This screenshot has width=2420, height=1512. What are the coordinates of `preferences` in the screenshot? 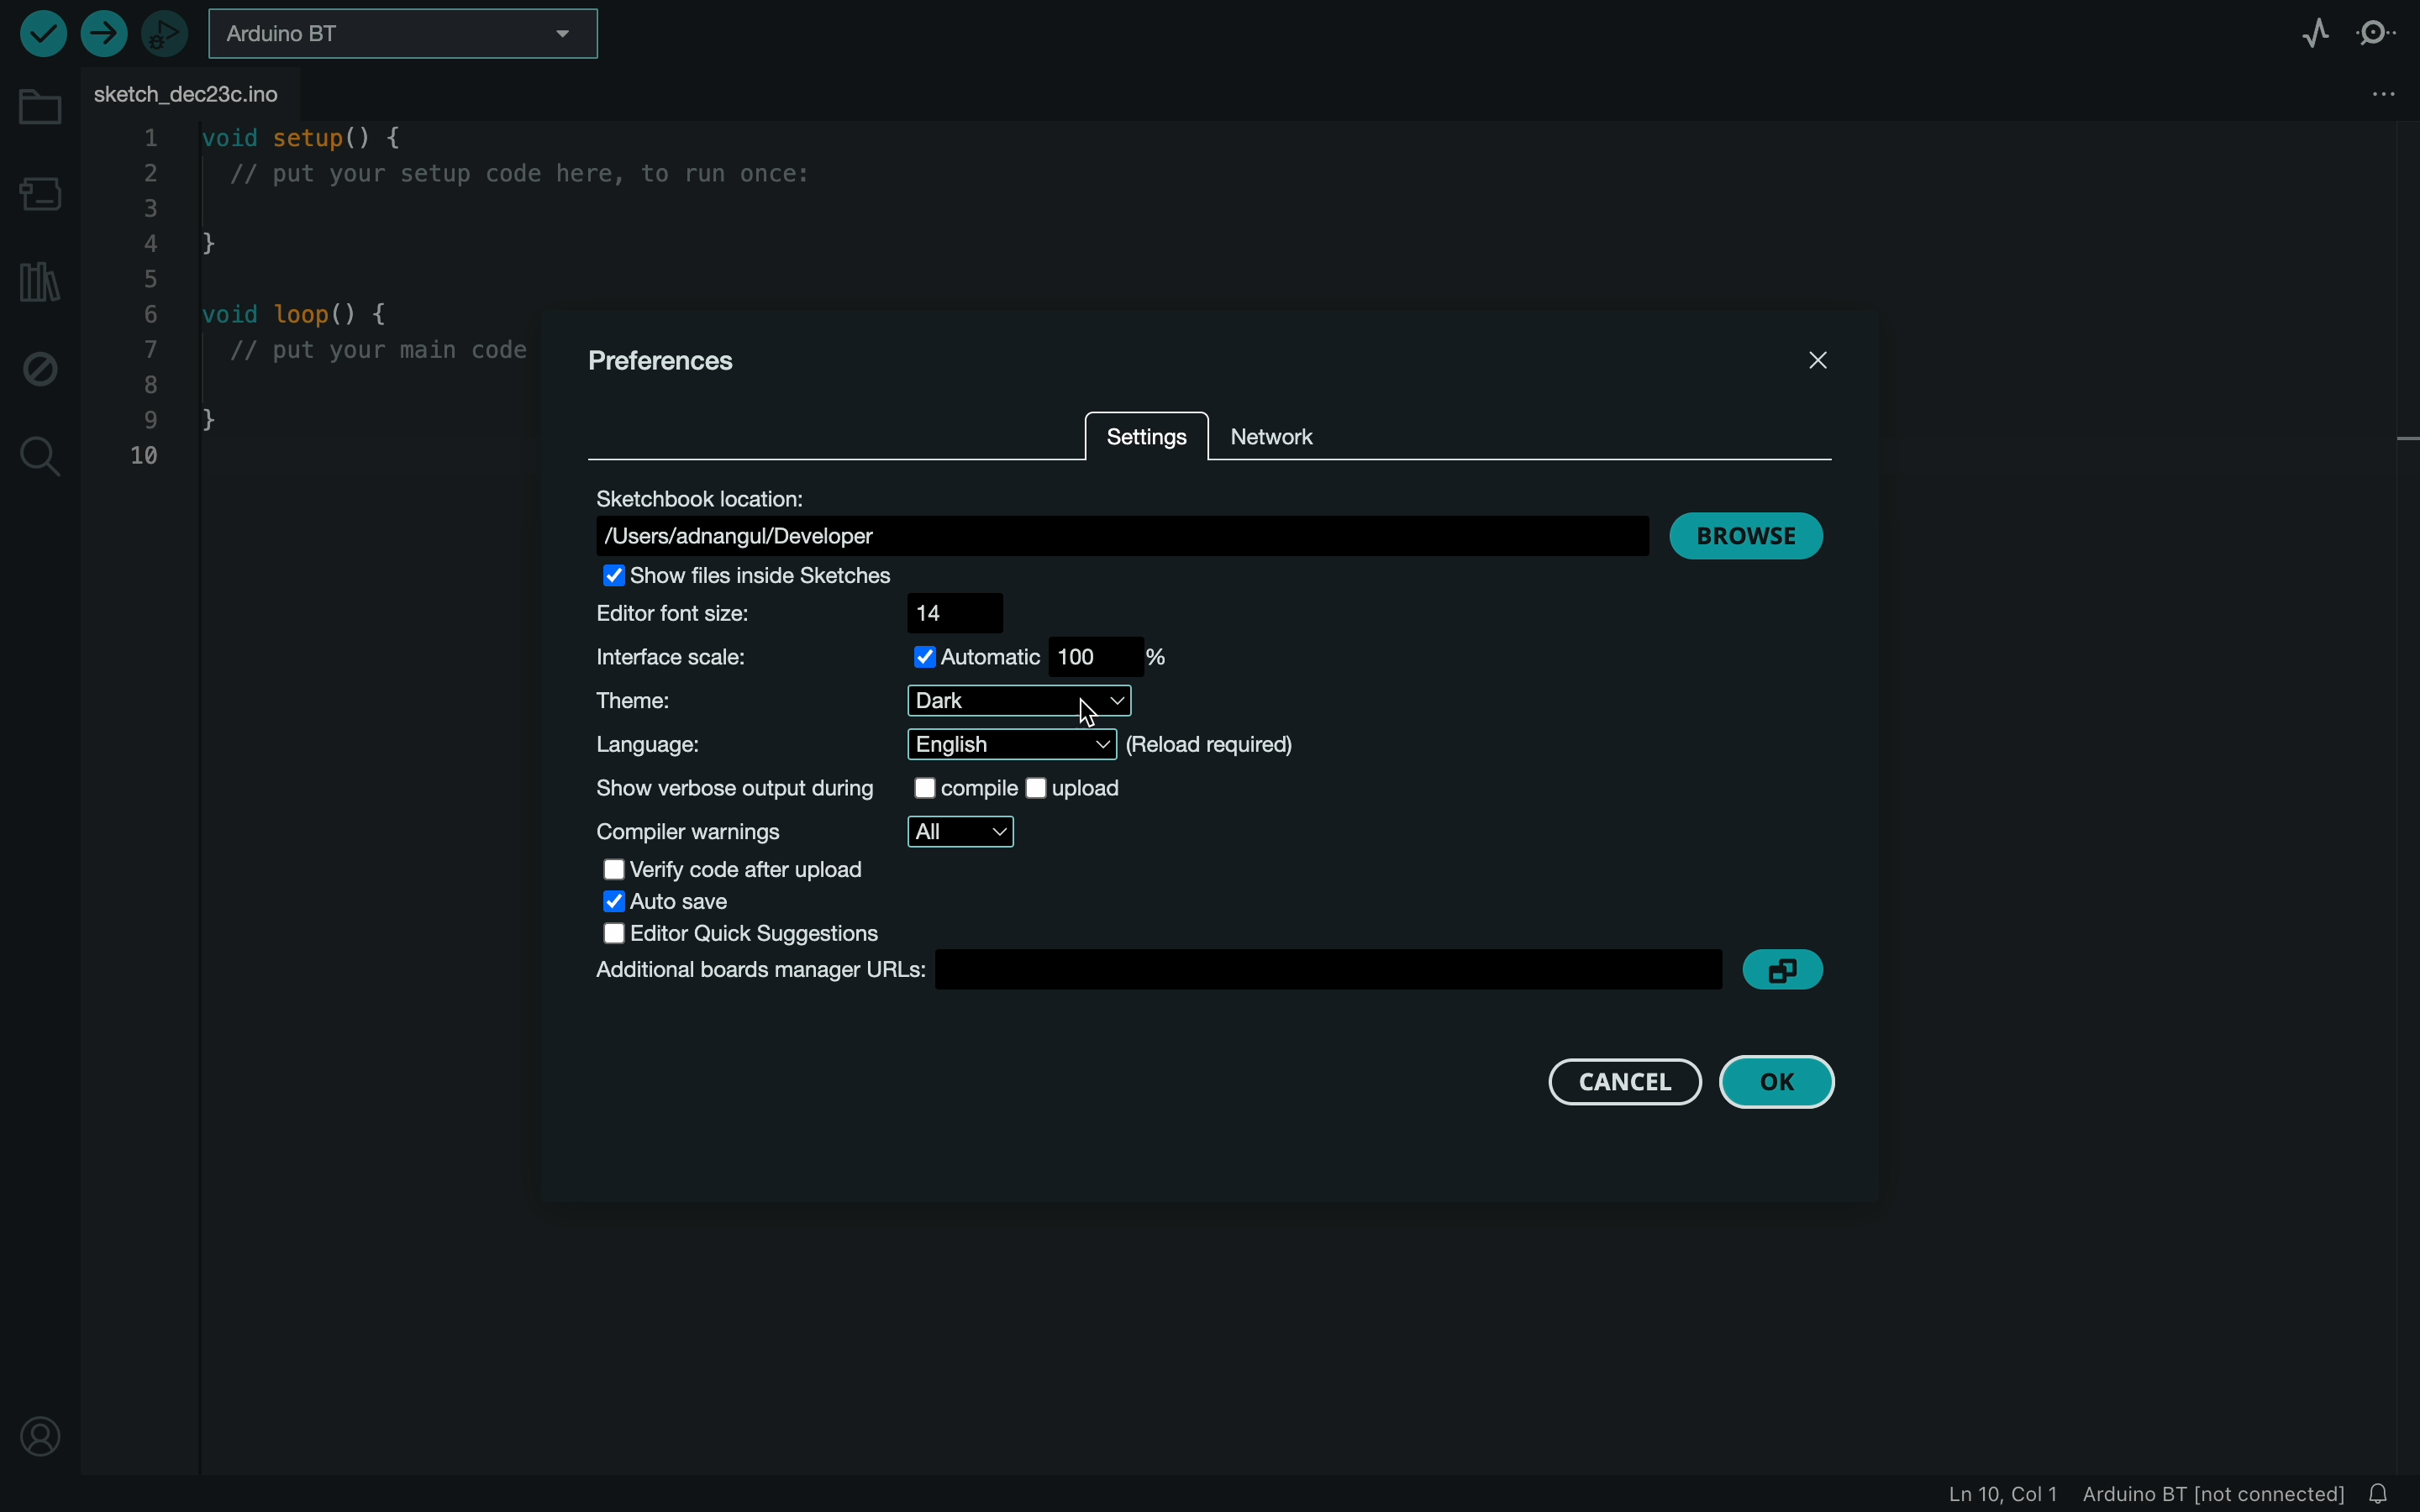 It's located at (669, 362).